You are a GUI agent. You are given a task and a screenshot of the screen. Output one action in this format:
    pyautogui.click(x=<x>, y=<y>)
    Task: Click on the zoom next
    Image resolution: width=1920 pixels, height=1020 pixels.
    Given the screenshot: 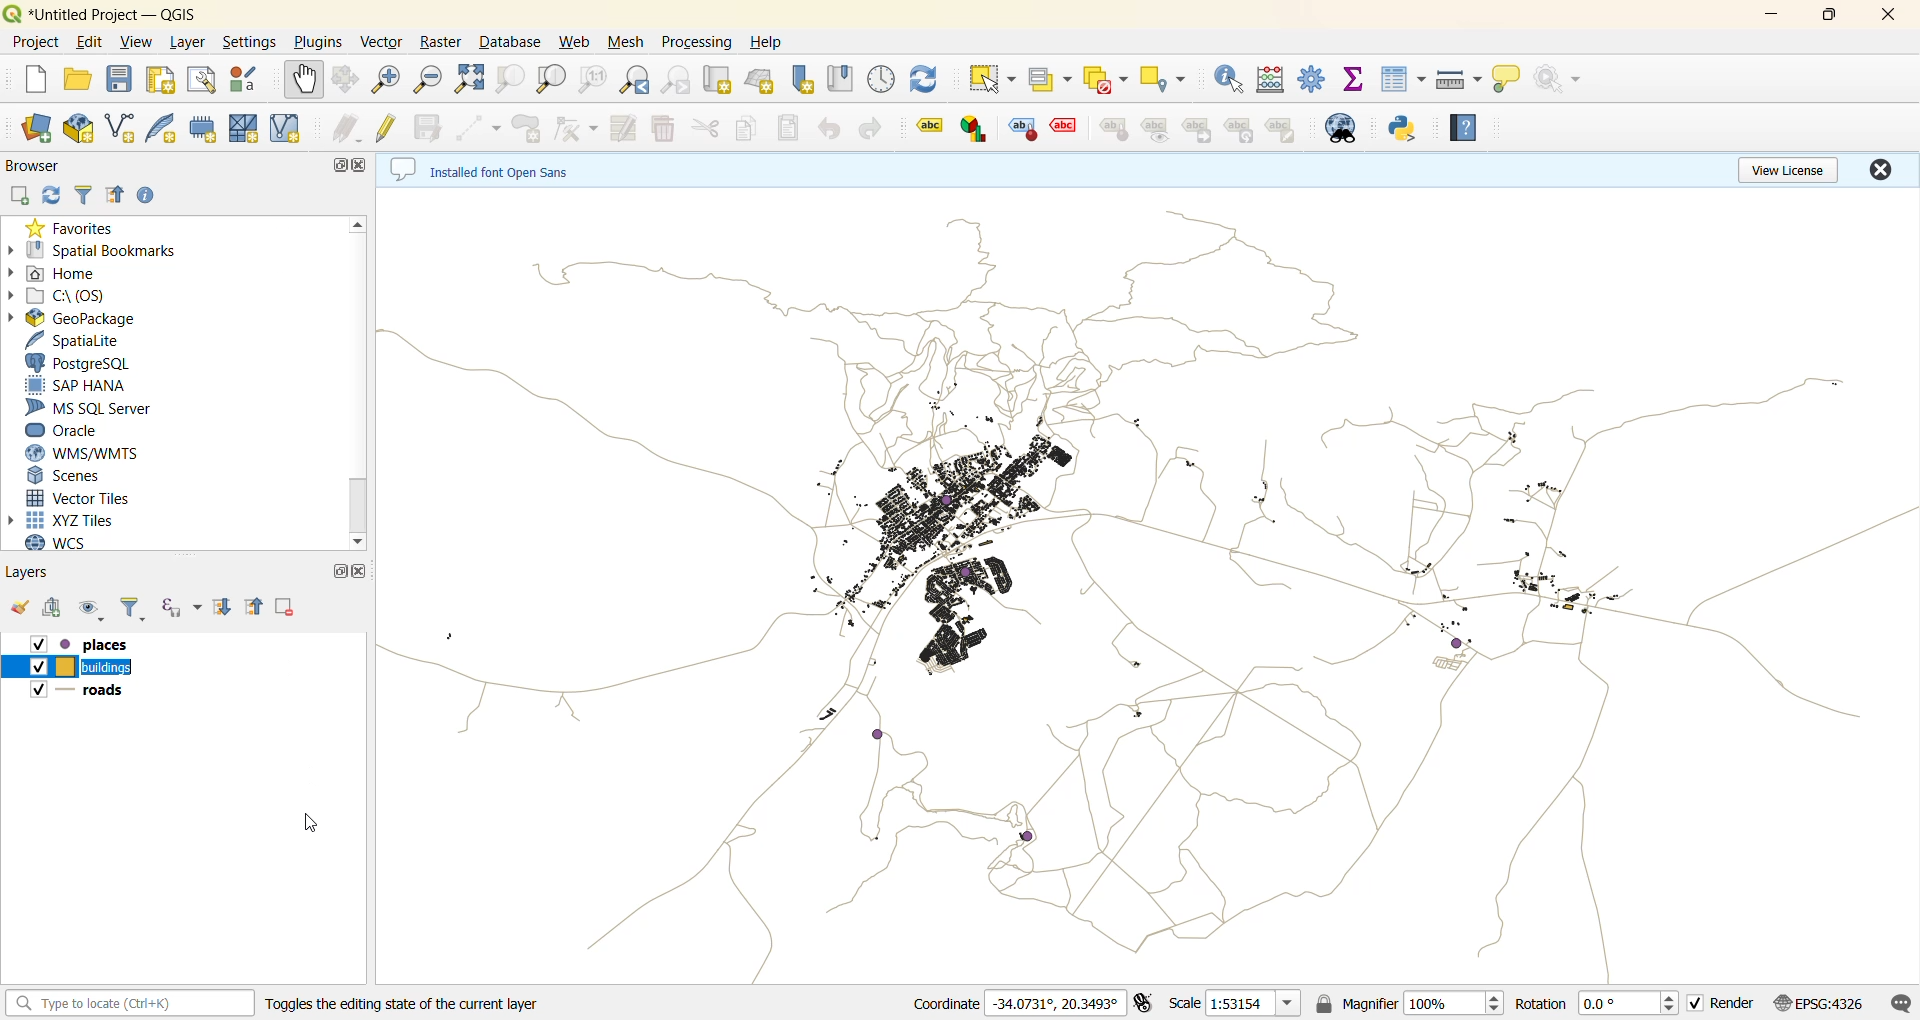 What is the action you would take?
    pyautogui.click(x=681, y=79)
    